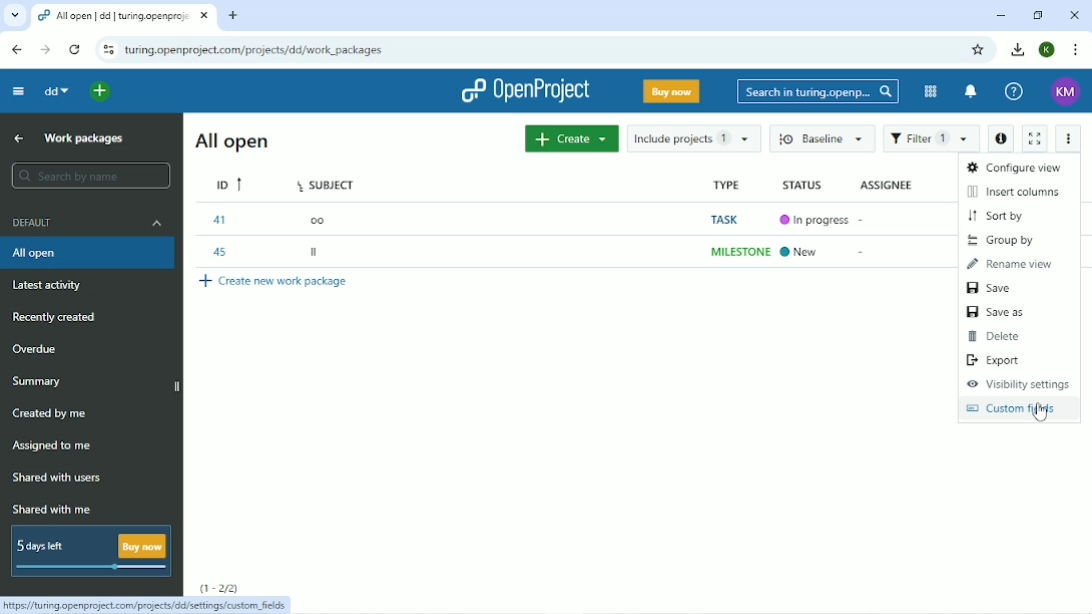  Describe the element at coordinates (122, 16) in the screenshot. I see `Current tab` at that location.